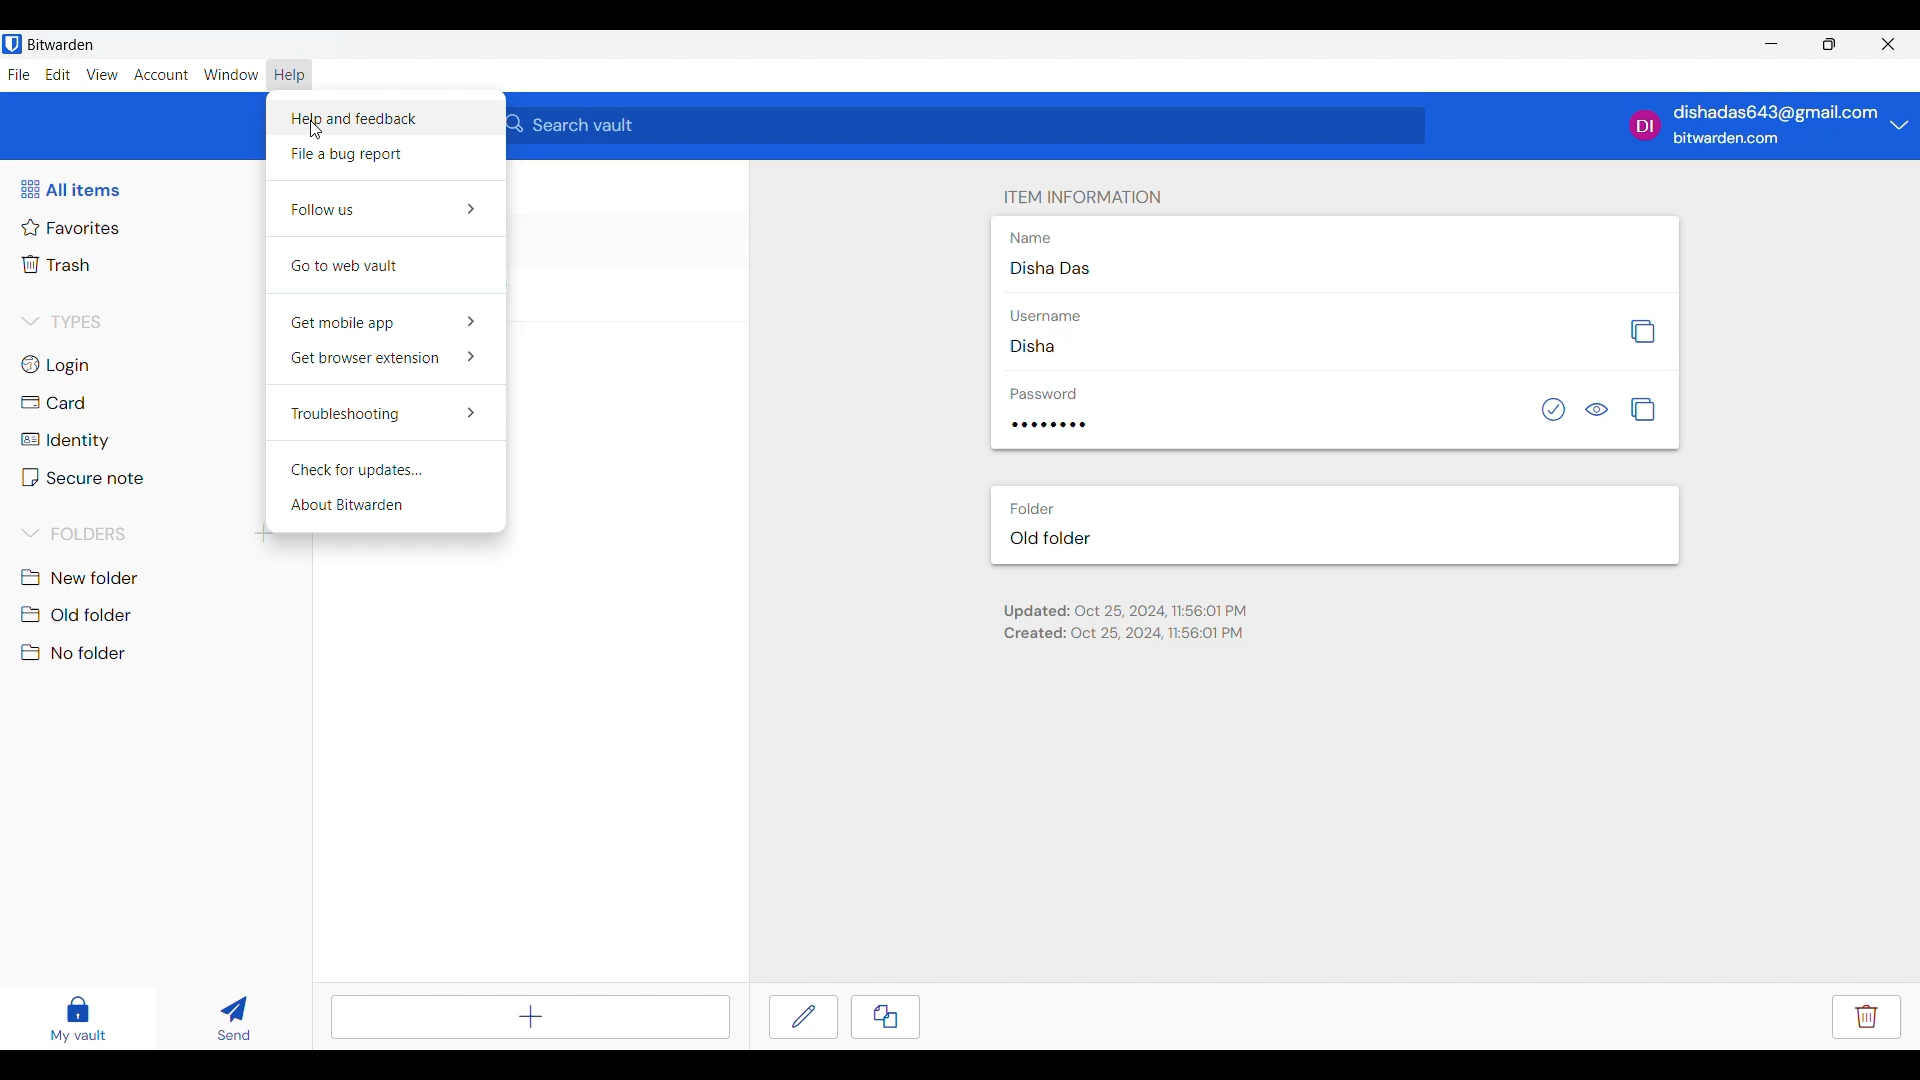  I want to click on Updated: Oct 25, 2024, 11:56:01 PM, so click(1125, 612).